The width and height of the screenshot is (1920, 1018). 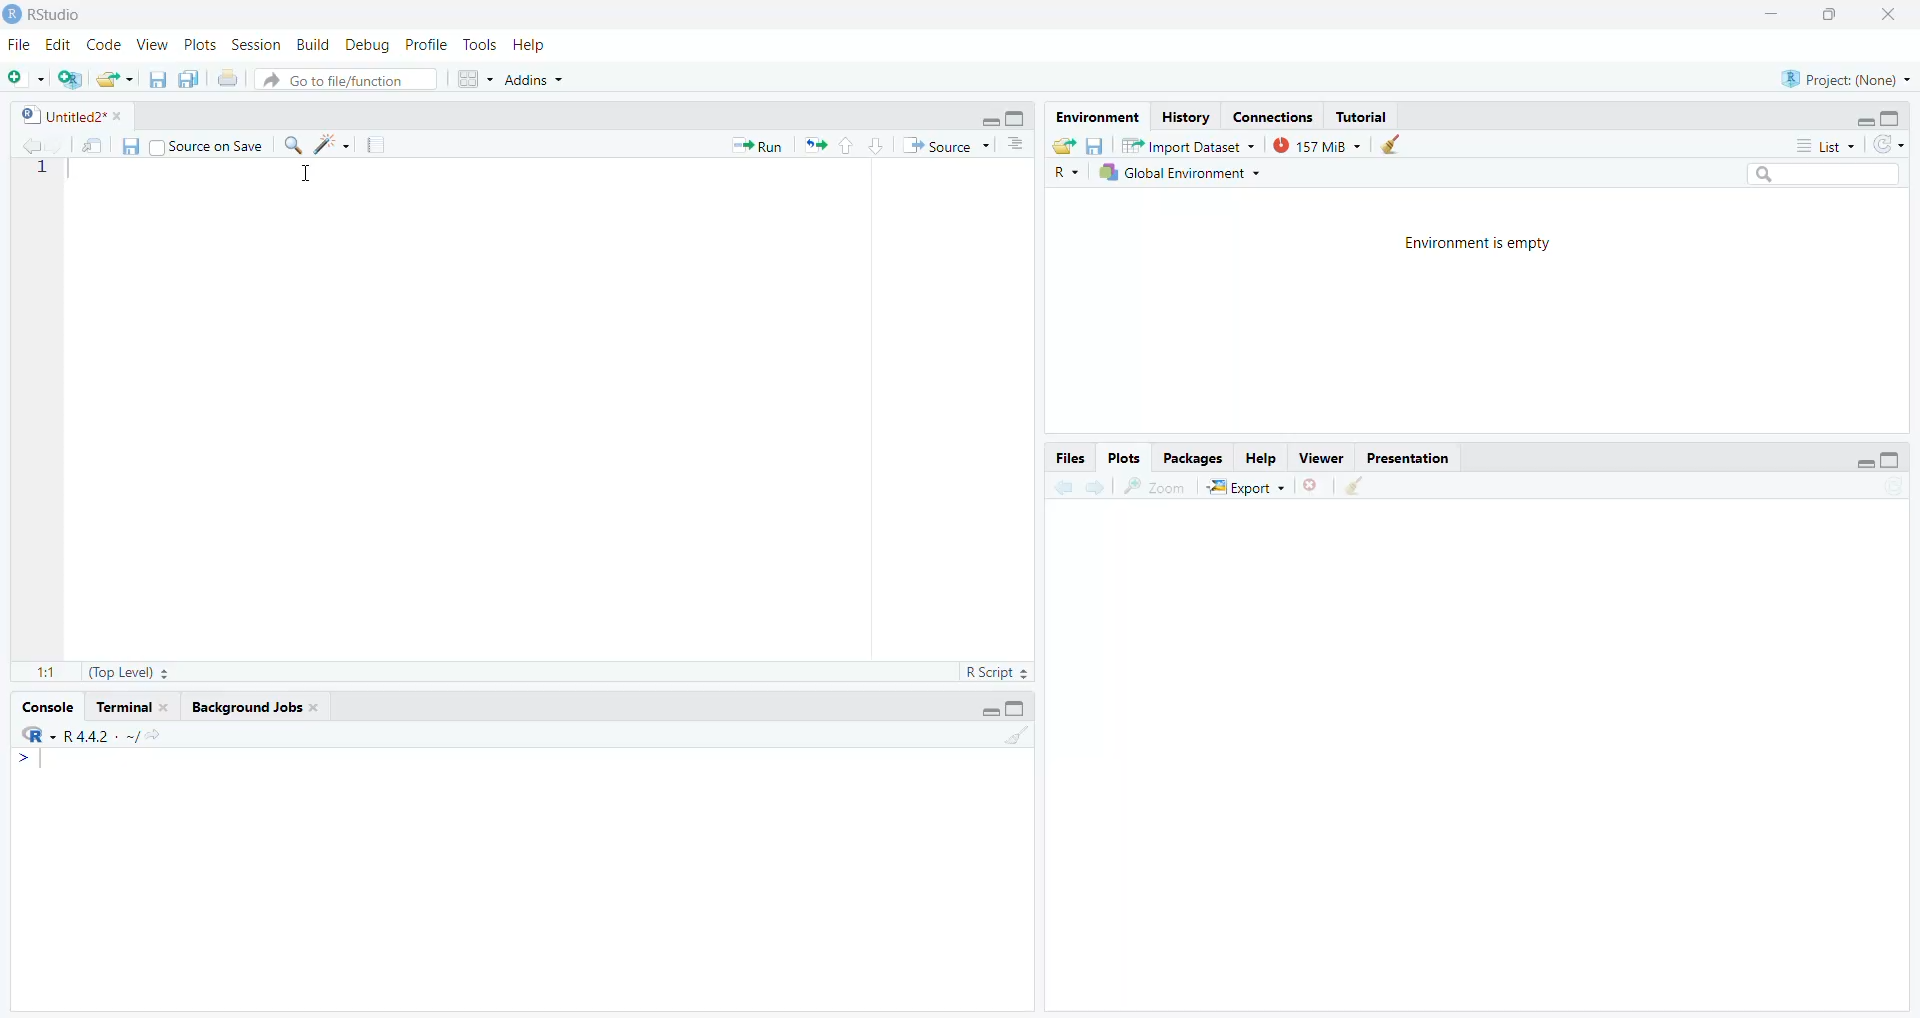 I want to click on maximize, so click(x=1015, y=119).